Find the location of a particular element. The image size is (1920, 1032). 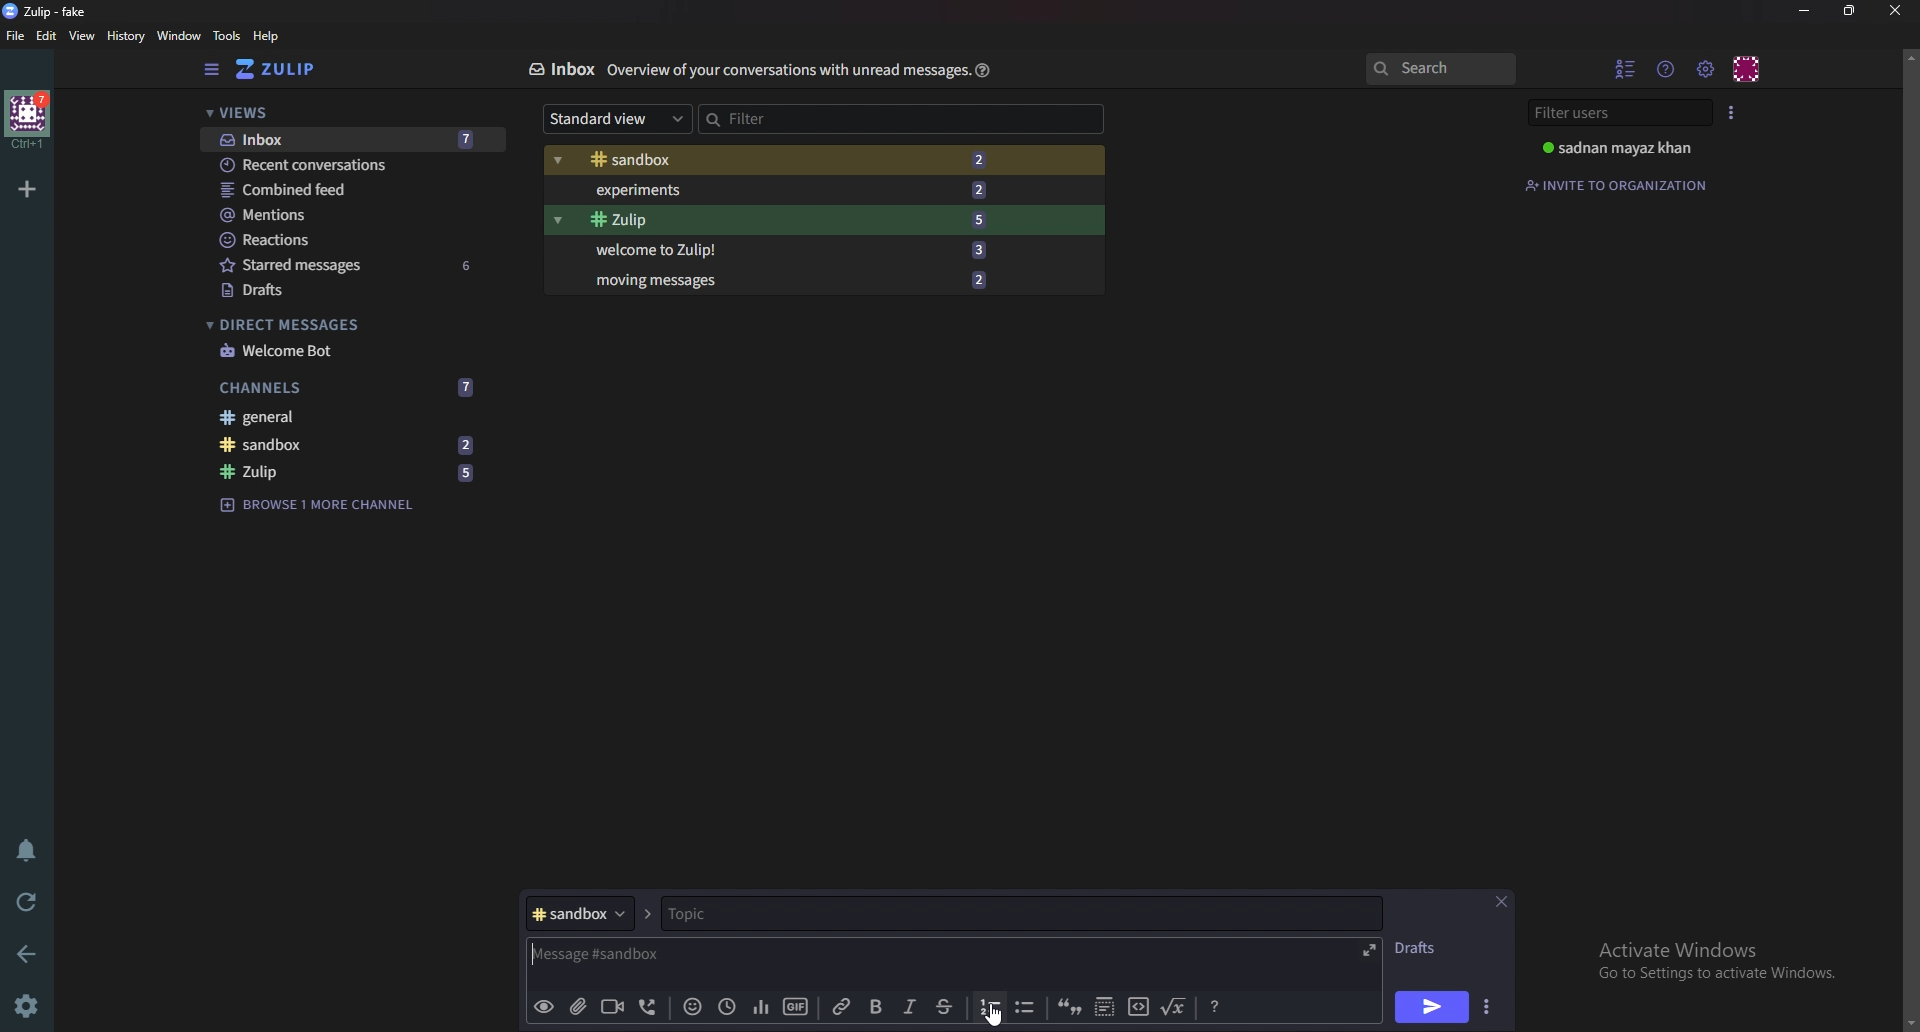

code is located at coordinates (1137, 1009).